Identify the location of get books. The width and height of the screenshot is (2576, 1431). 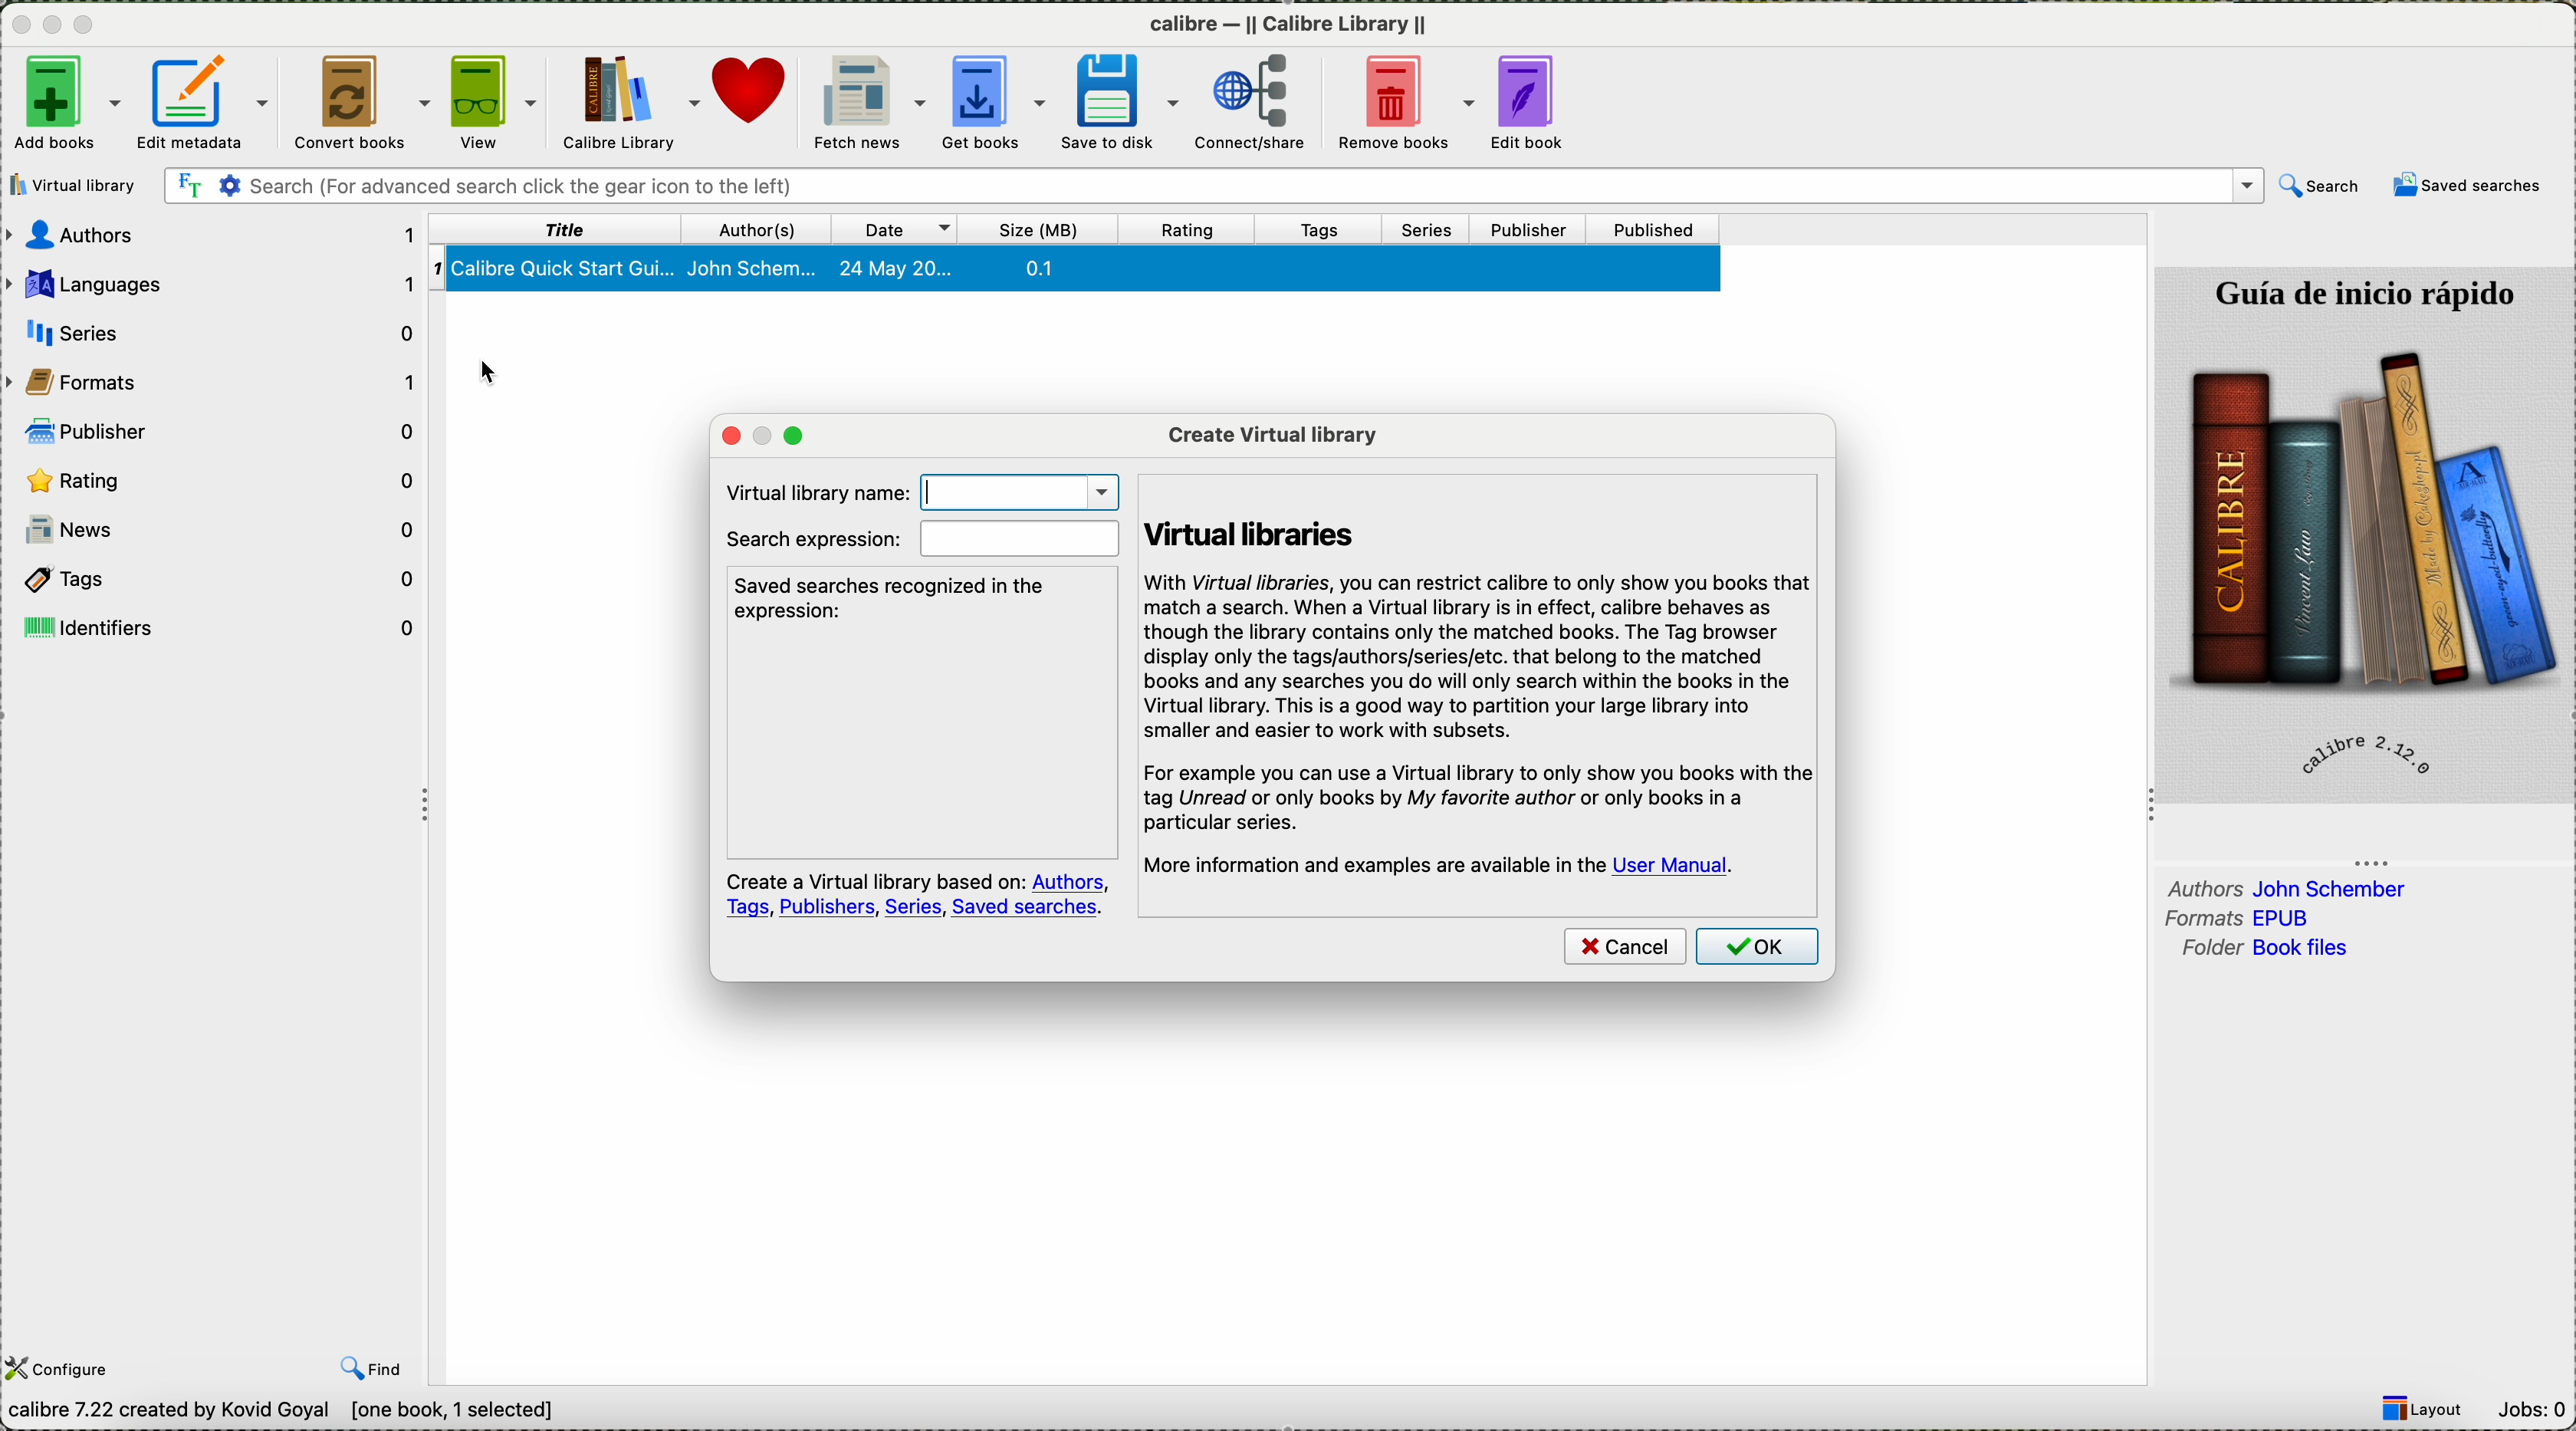
(996, 105).